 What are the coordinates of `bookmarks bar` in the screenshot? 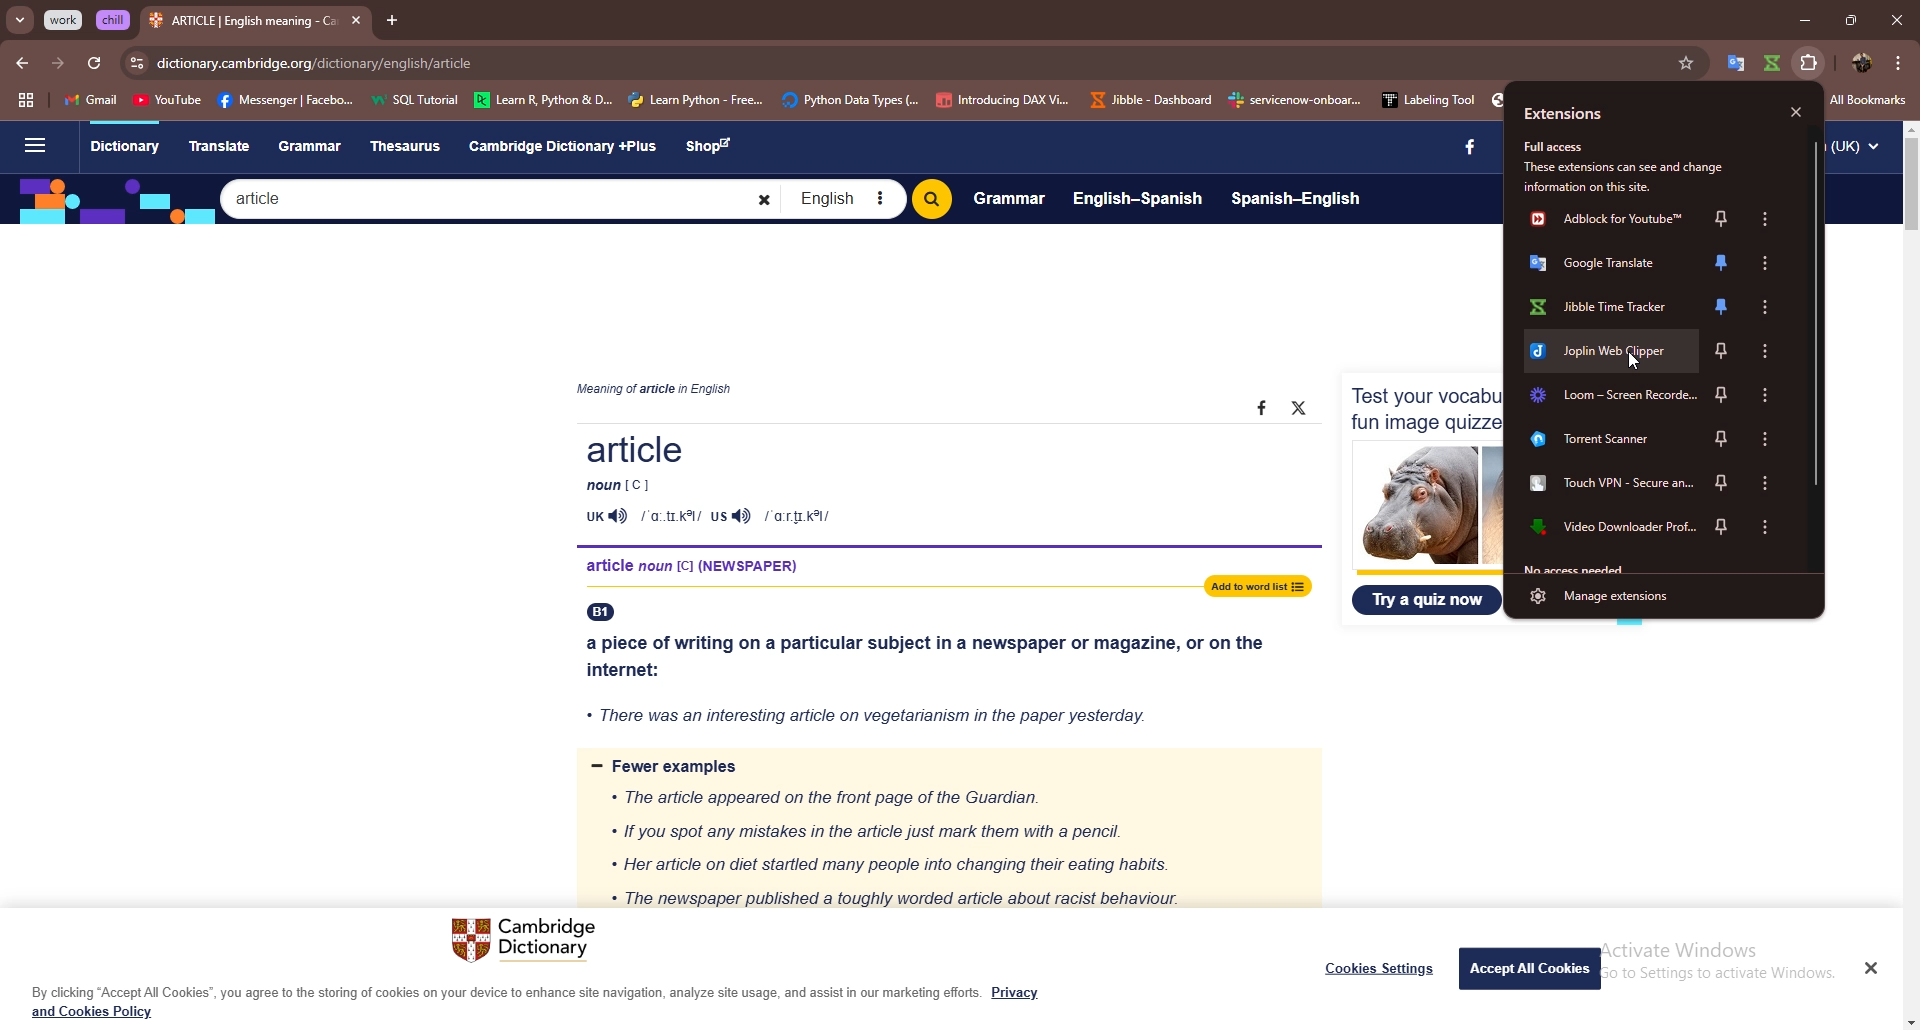 It's located at (778, 98).